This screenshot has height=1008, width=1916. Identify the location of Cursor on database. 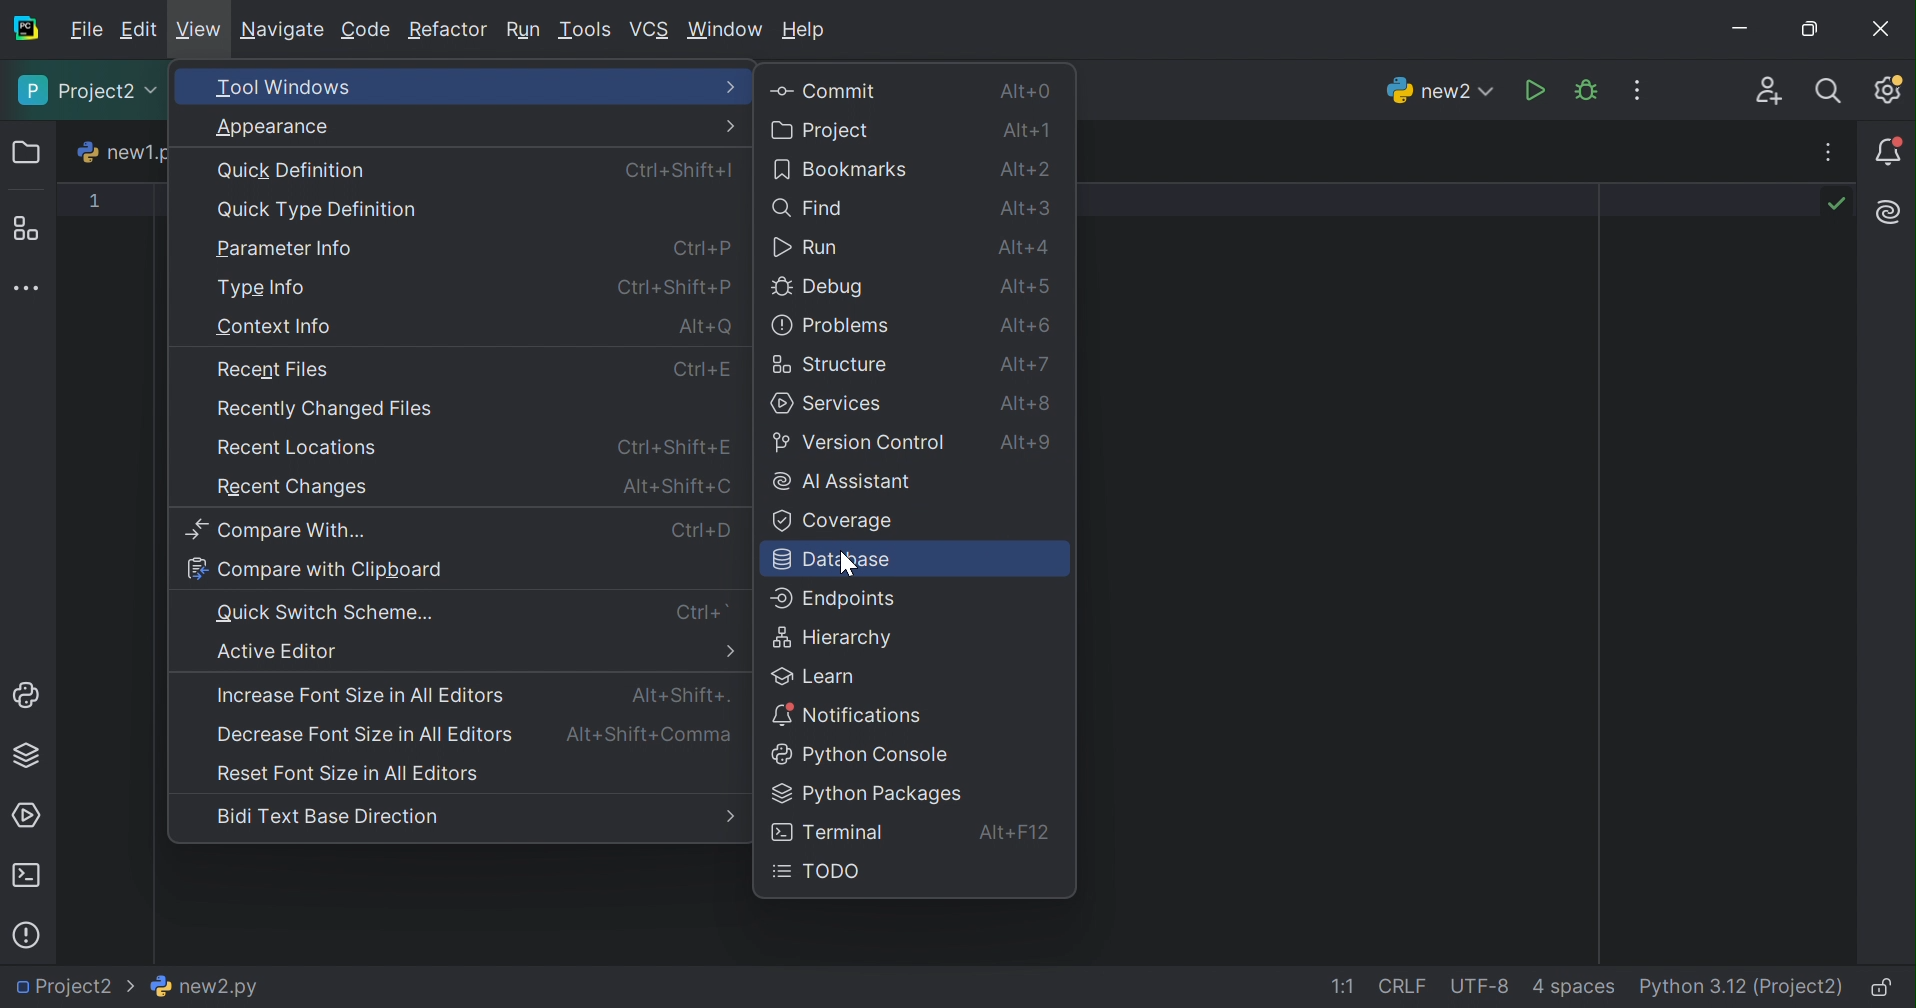
(853, 564).